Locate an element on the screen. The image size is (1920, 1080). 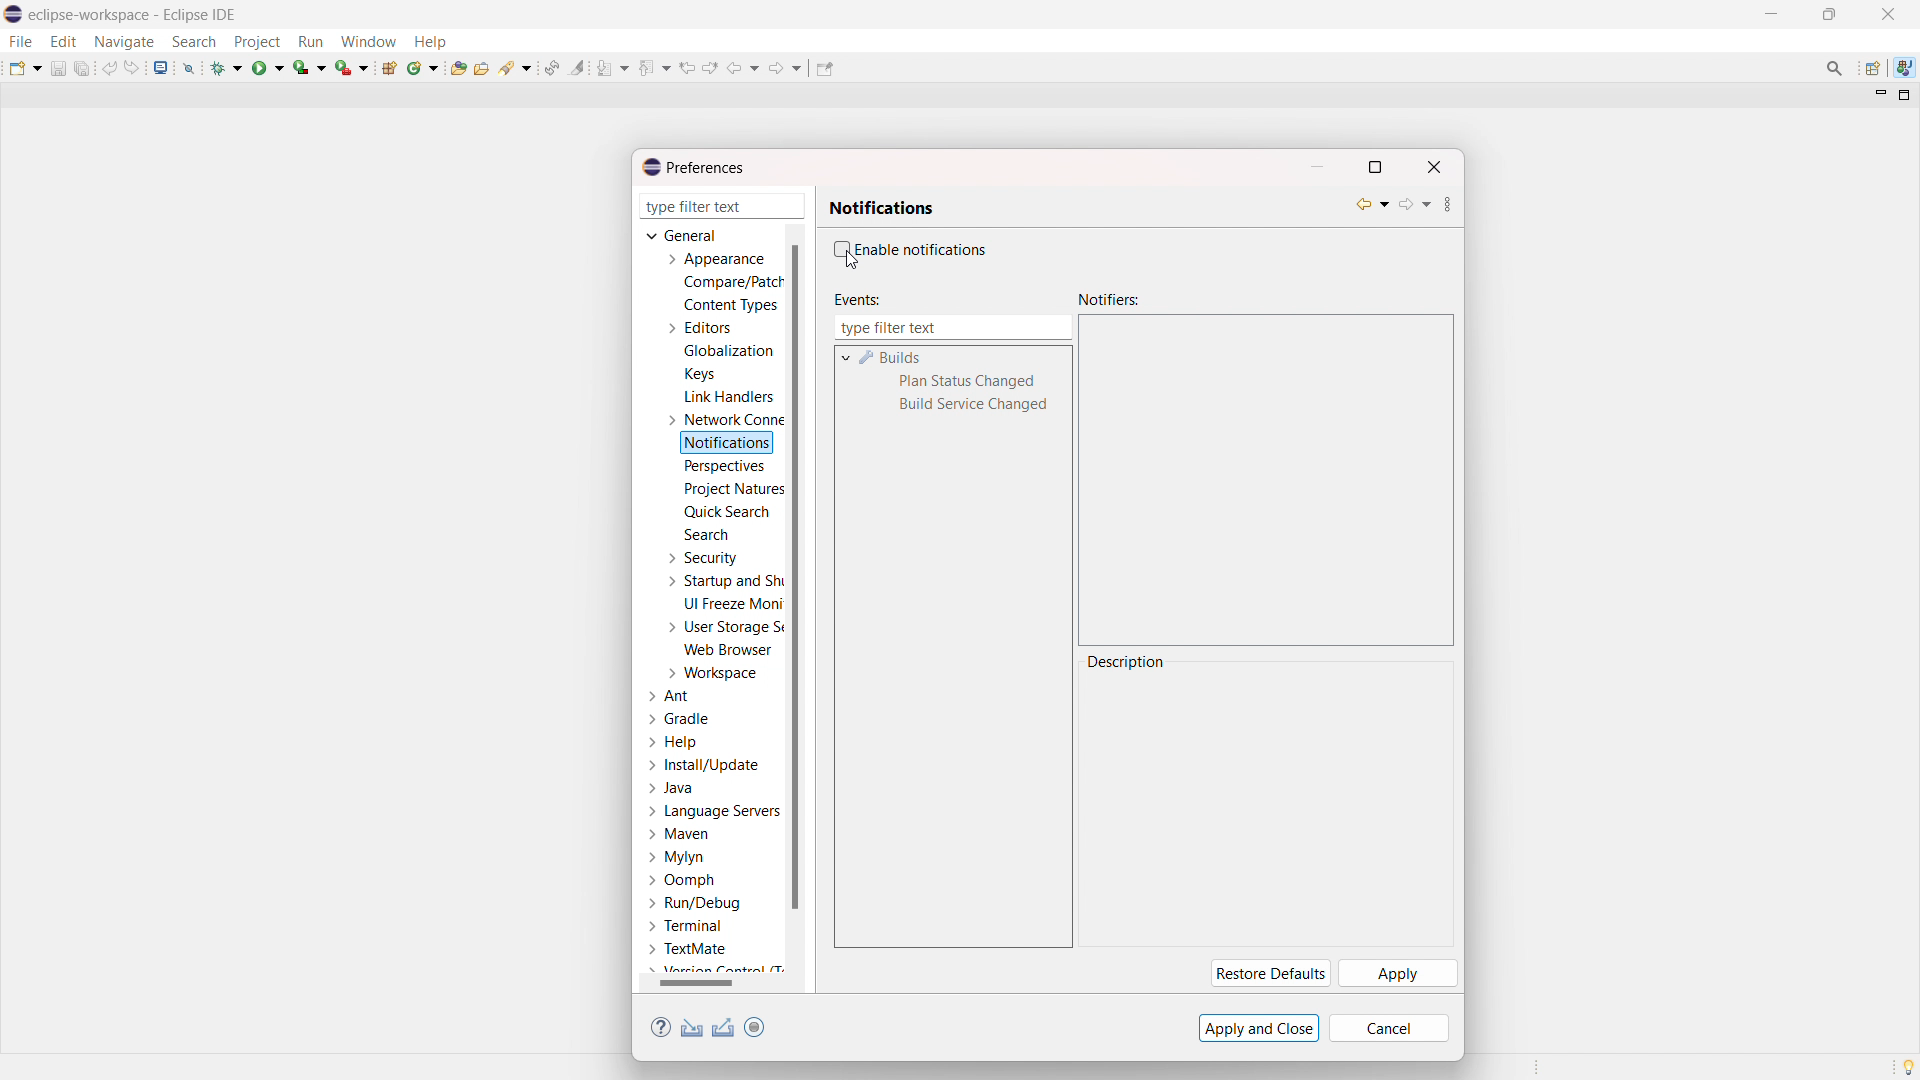
horizontal scrollbar is located at coordinates (696, 982).